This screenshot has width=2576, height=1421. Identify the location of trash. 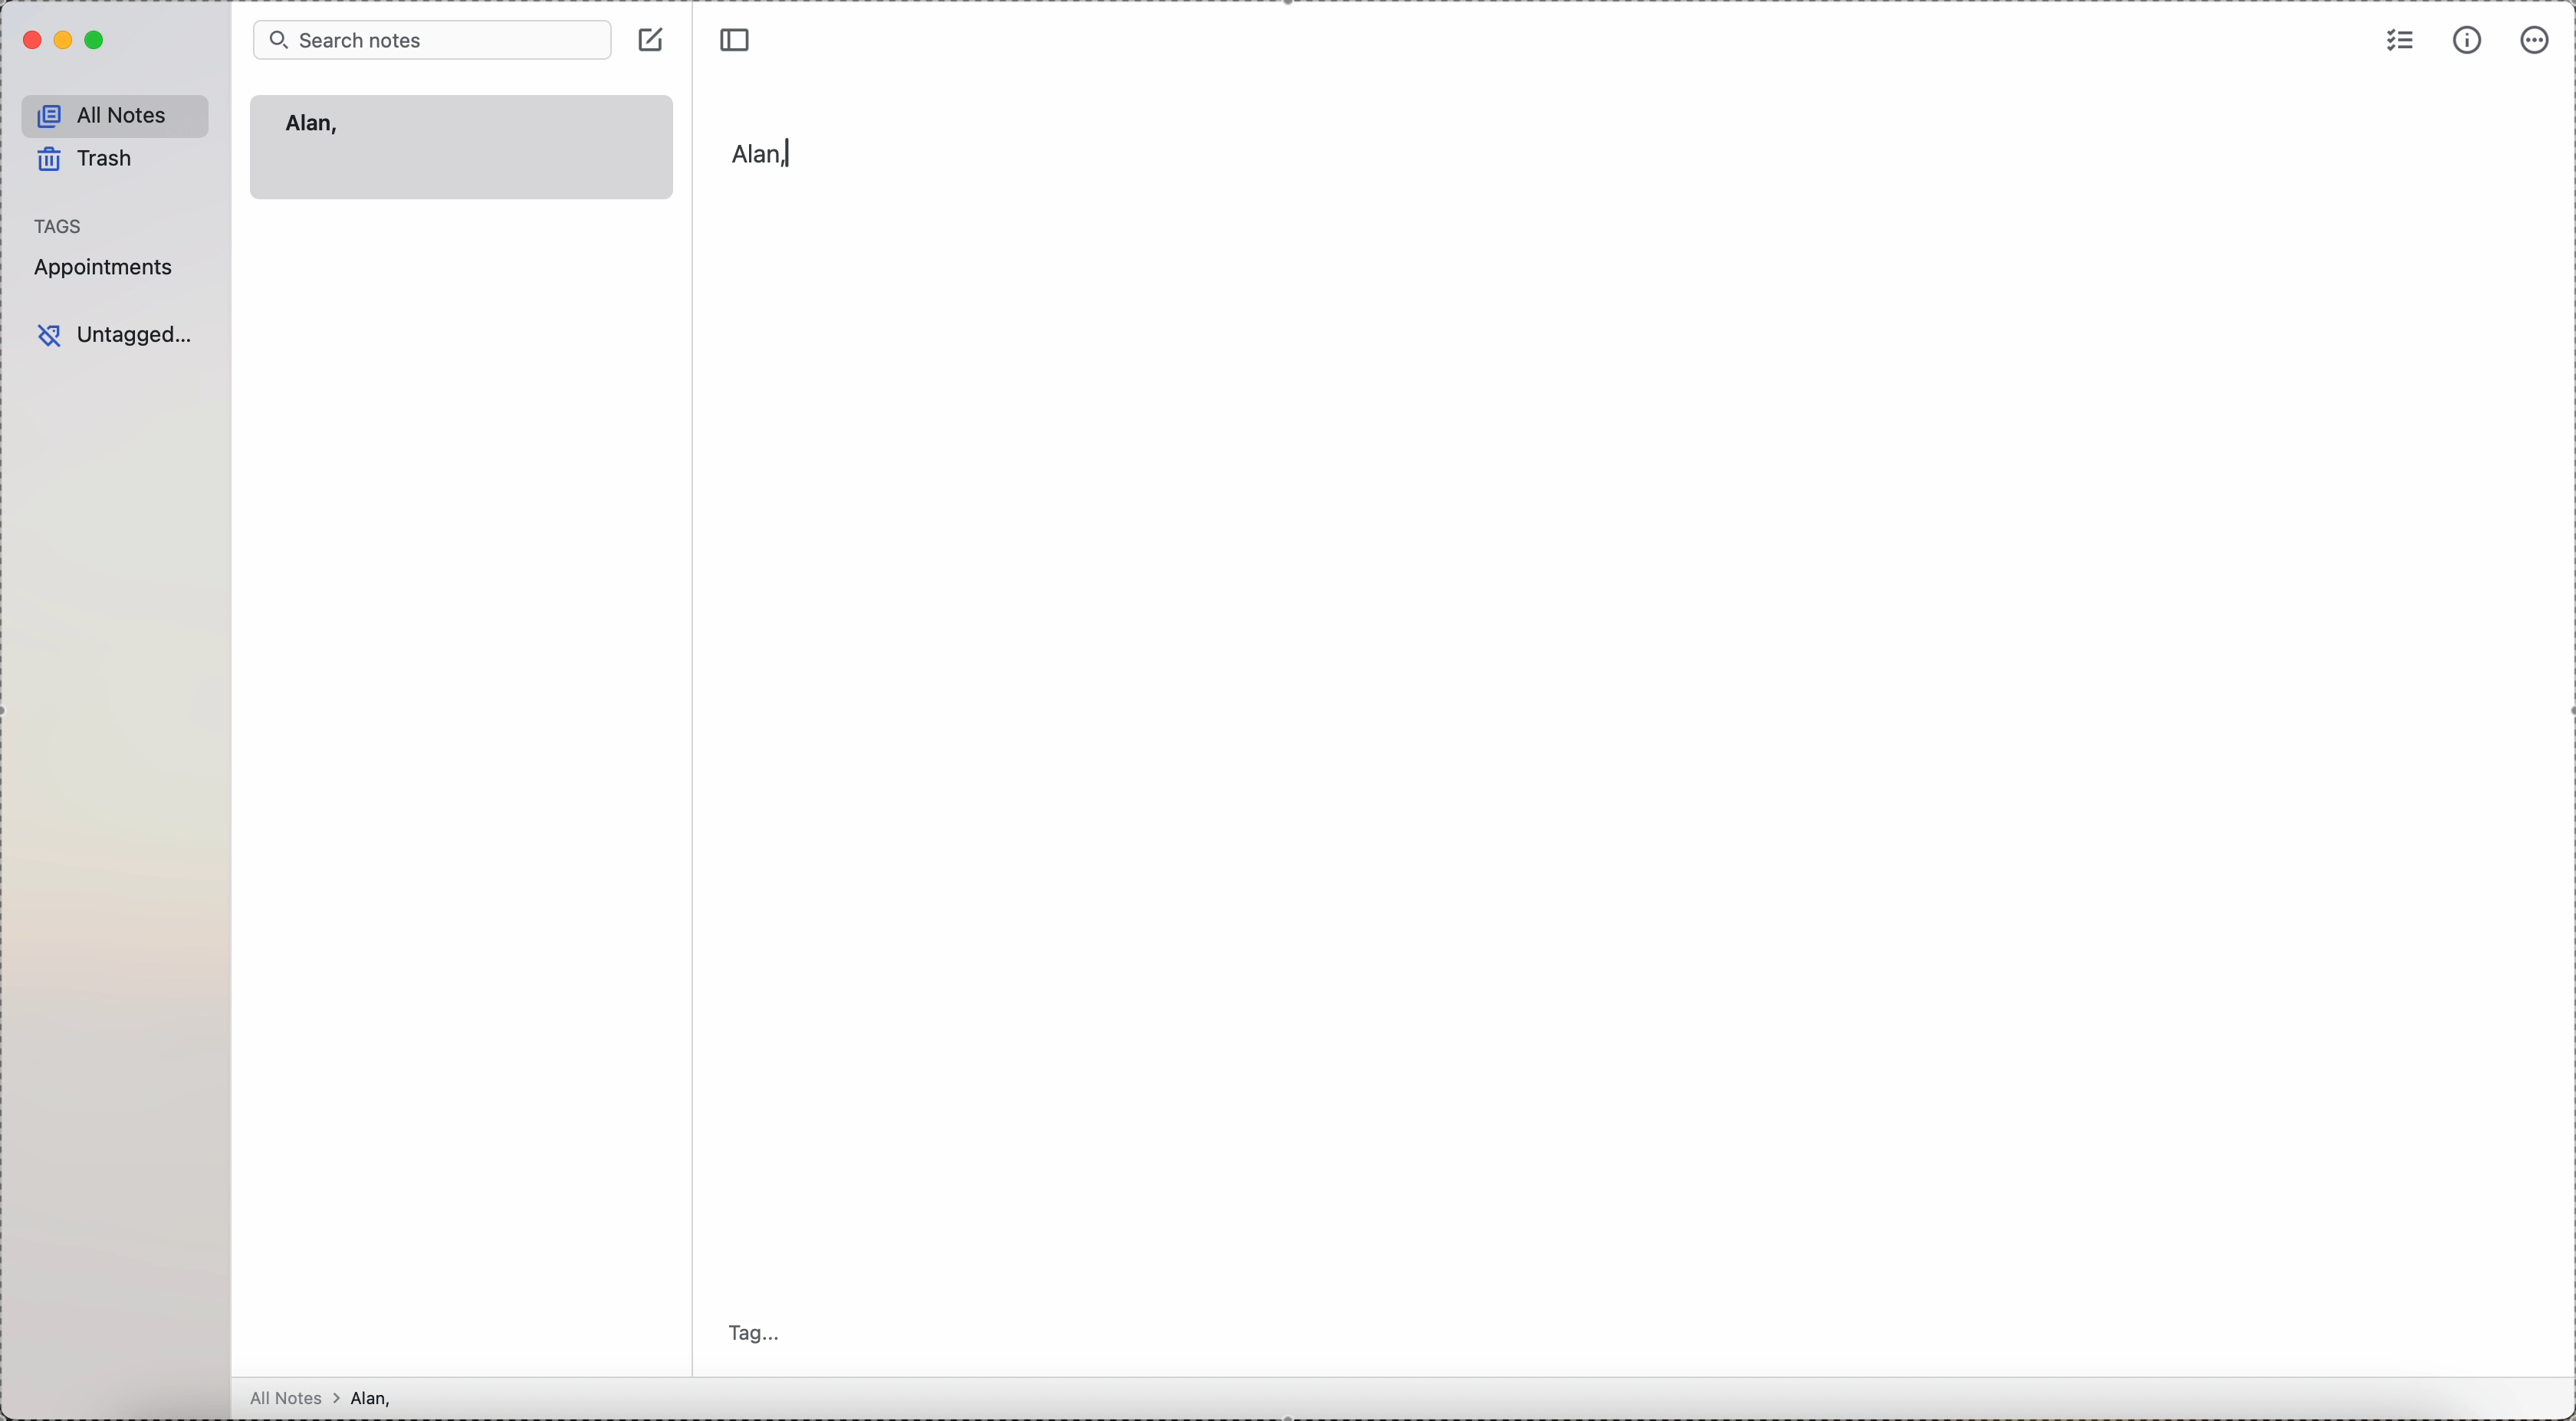
(89, 163).